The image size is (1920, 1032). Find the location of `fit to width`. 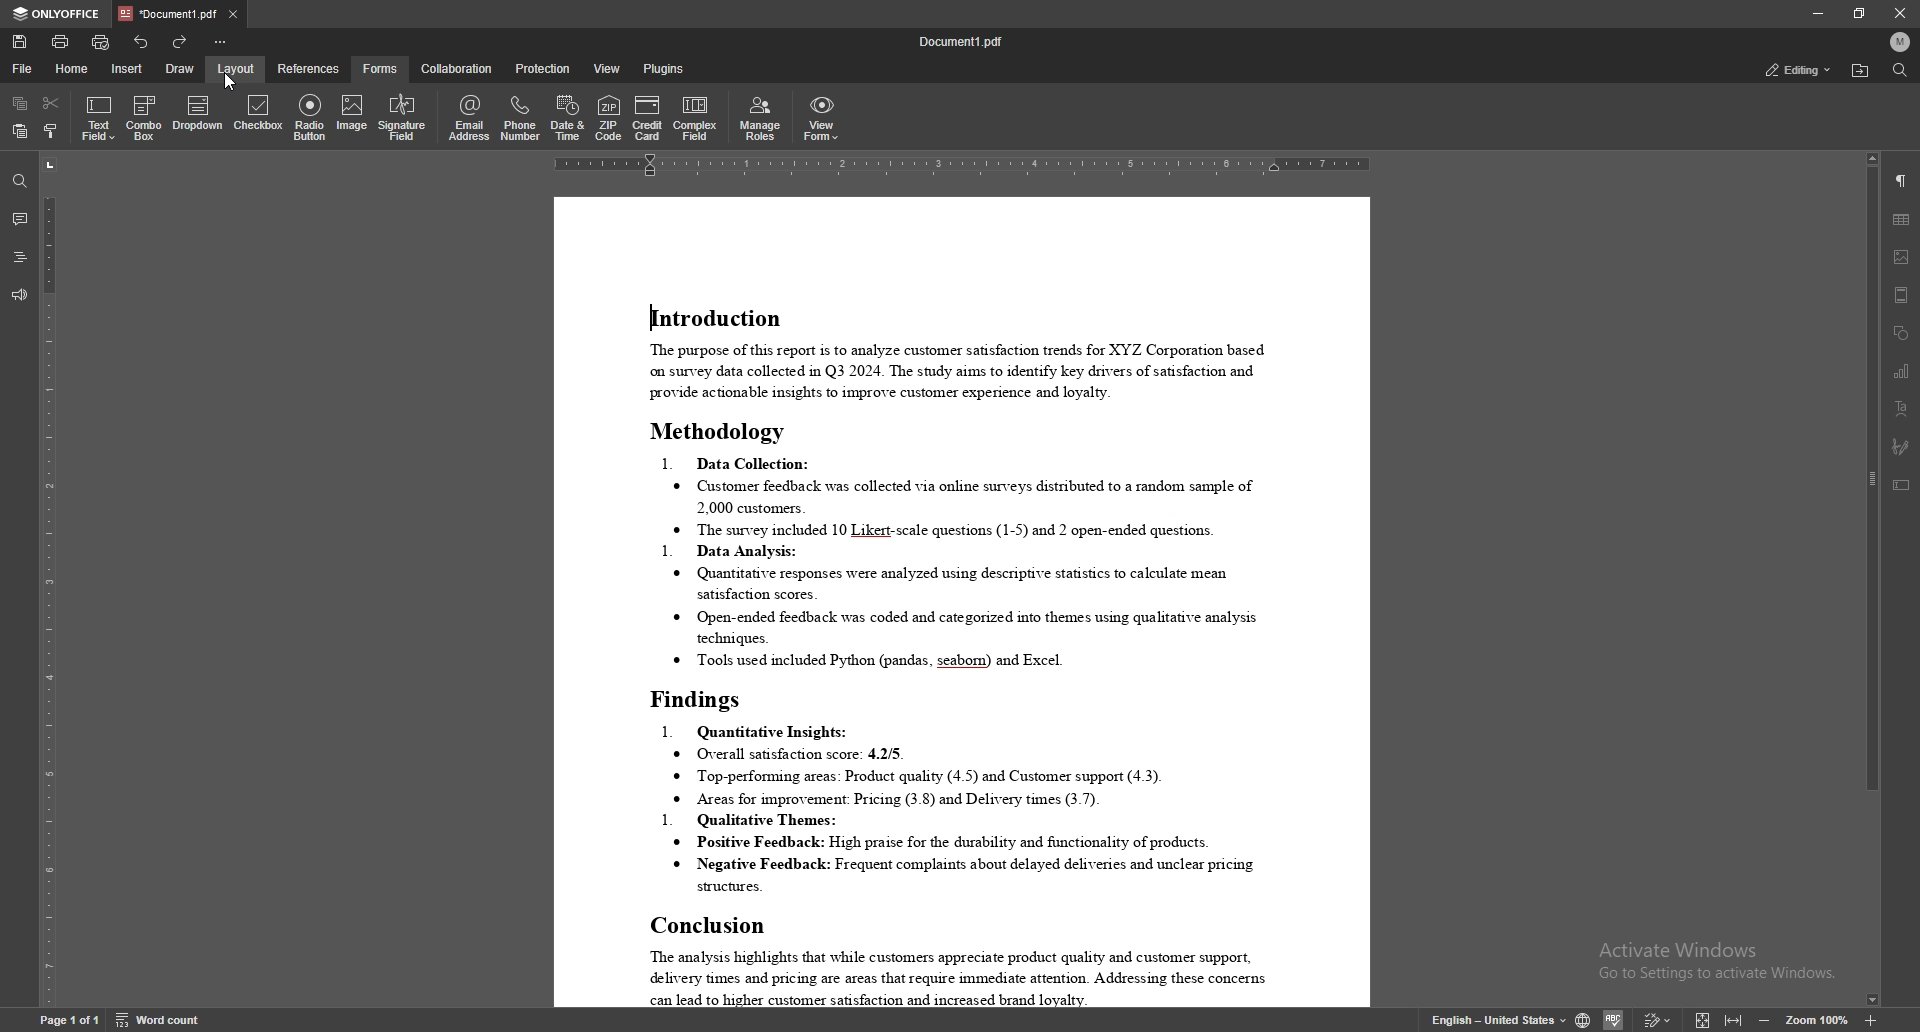

fit to width is located at coordinates (1736, 1019).